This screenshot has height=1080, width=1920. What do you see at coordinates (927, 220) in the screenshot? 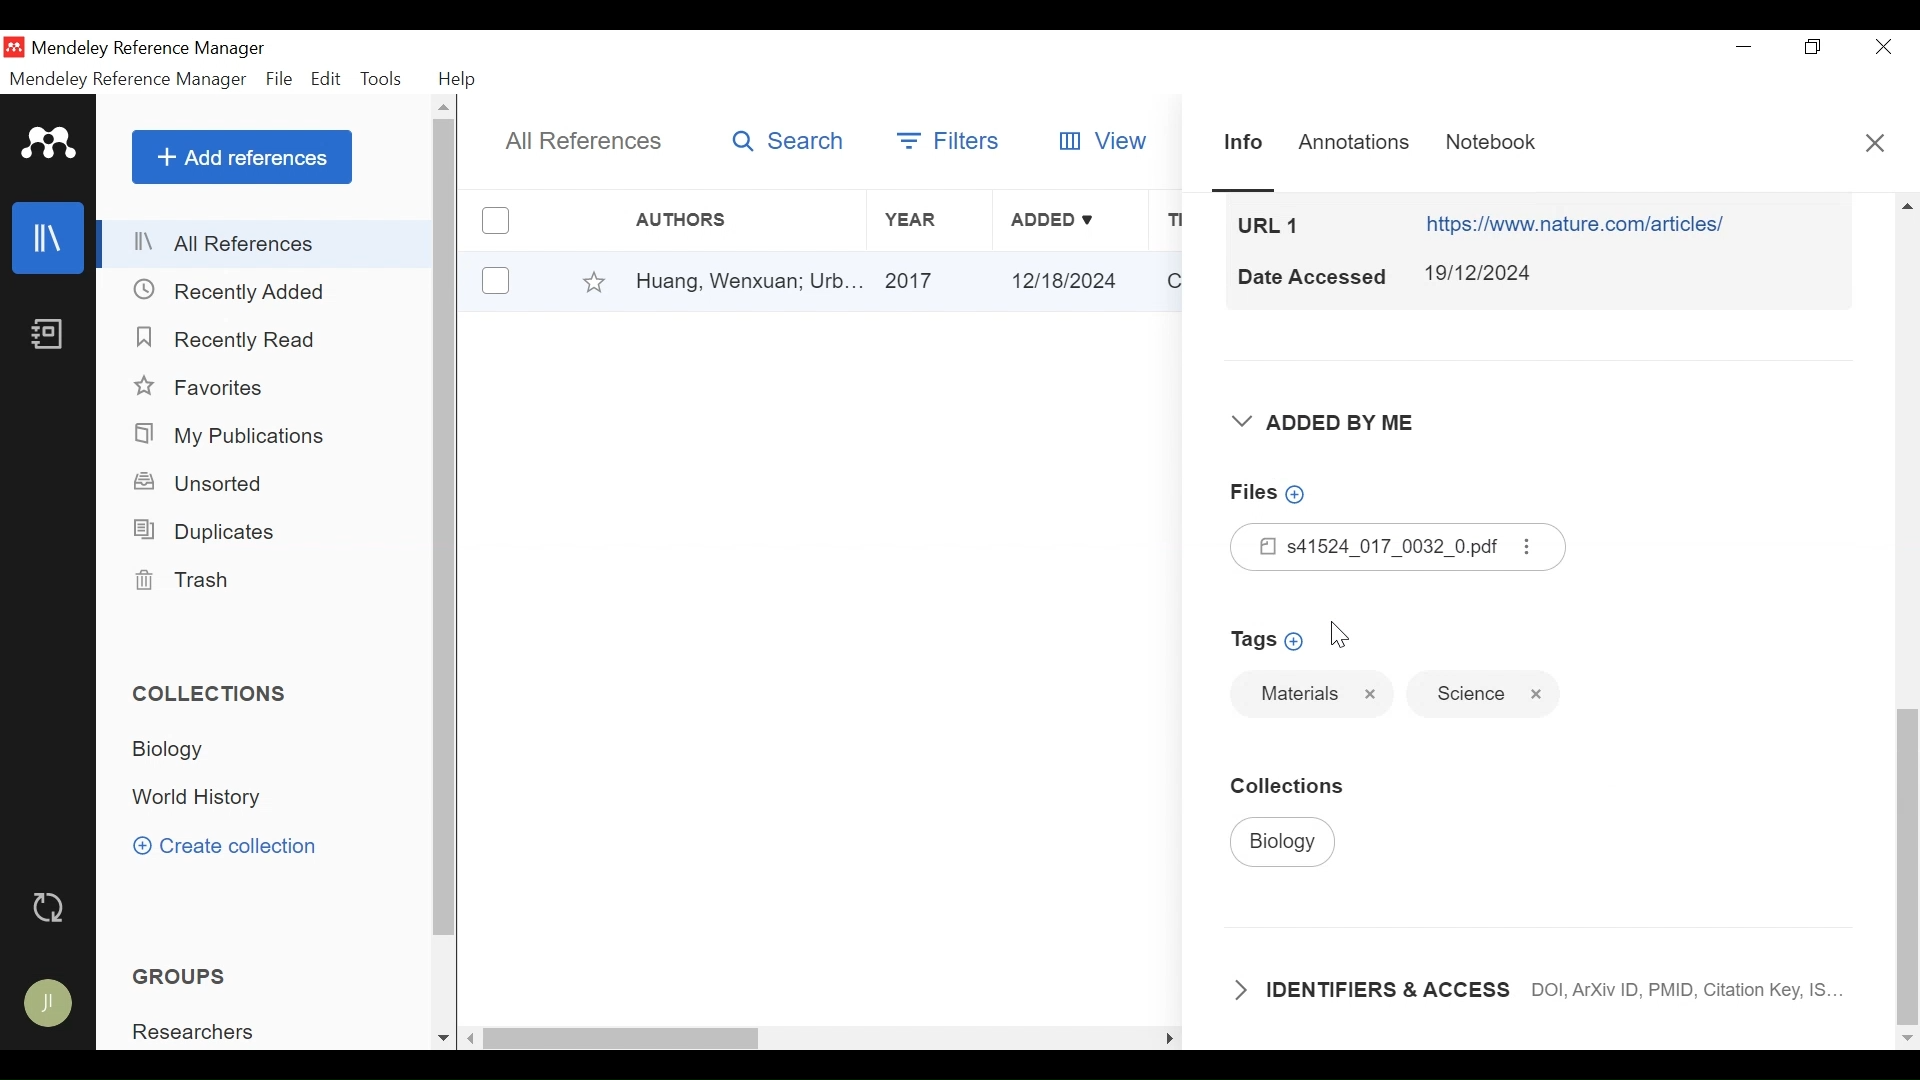
I see `Year` at bounding box center [927, 220].